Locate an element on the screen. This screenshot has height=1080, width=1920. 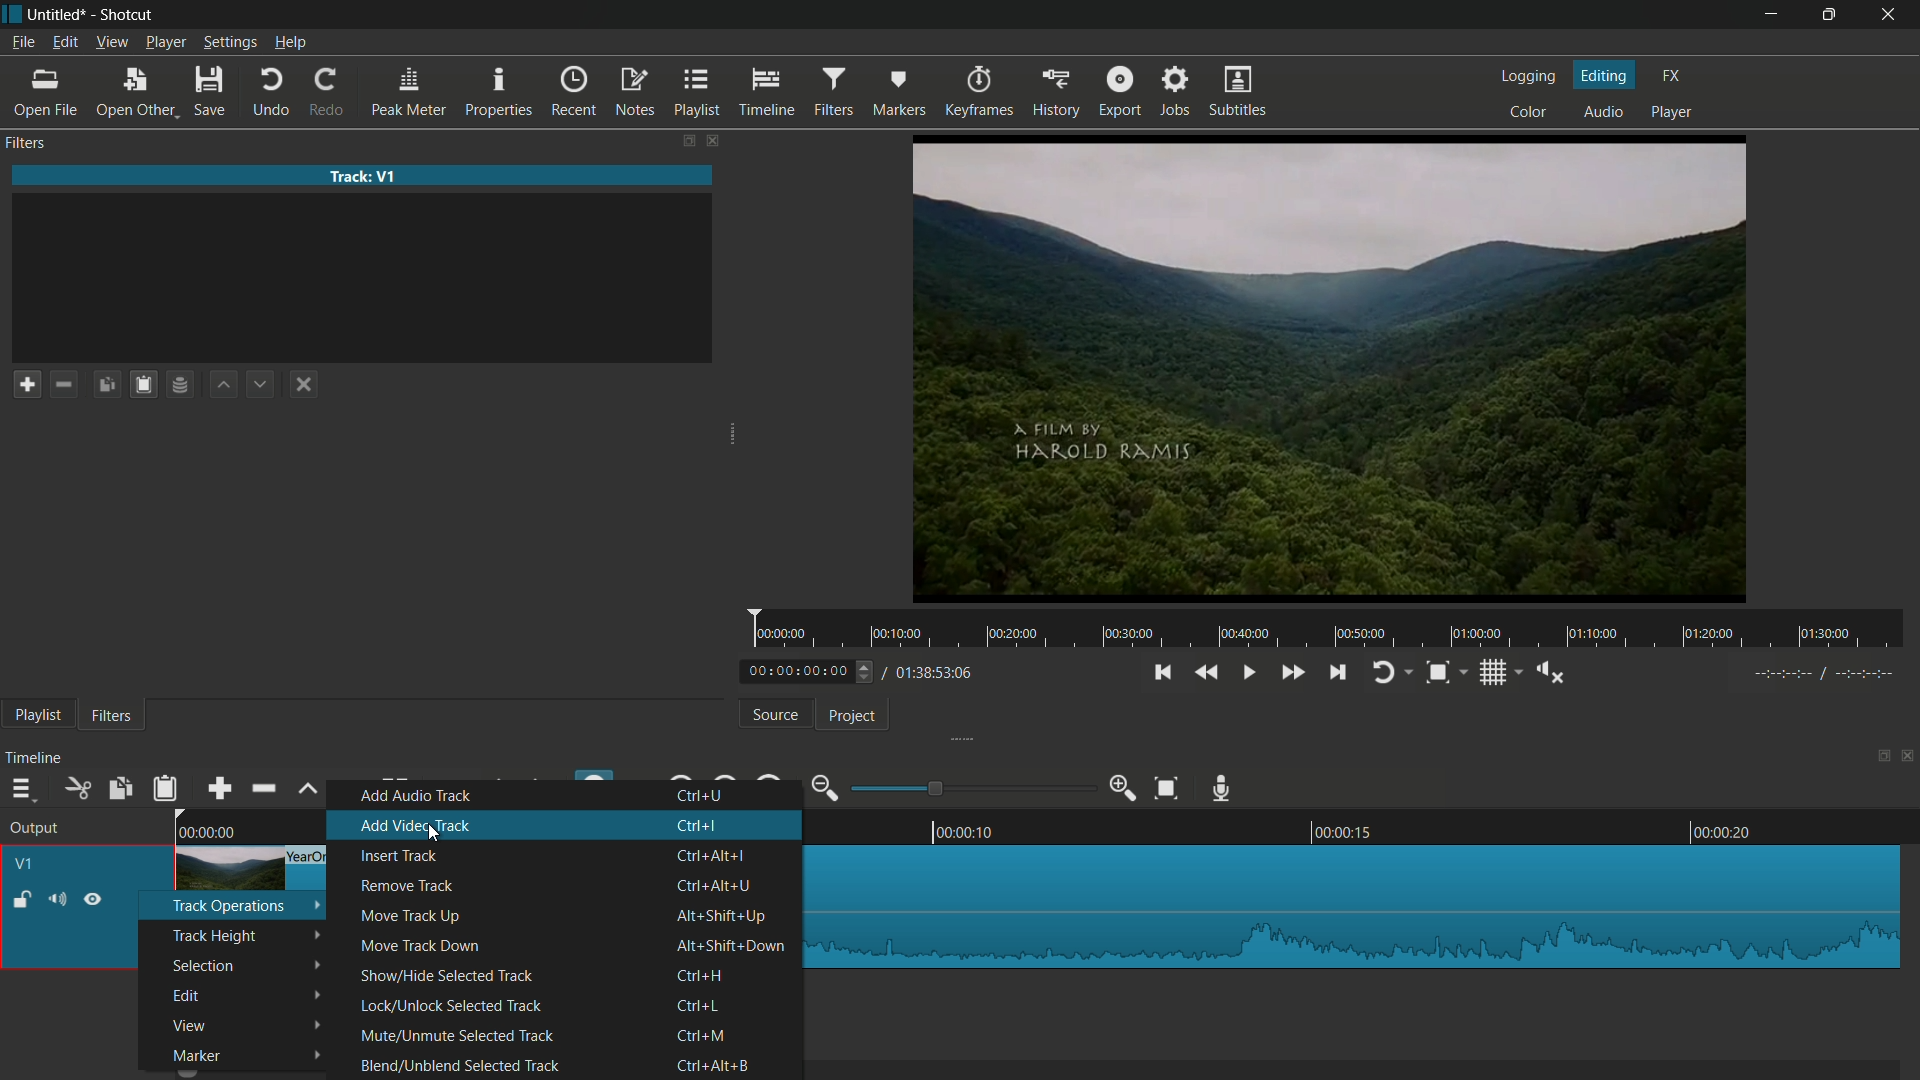
jobs is located at coordinates (1177, 93).